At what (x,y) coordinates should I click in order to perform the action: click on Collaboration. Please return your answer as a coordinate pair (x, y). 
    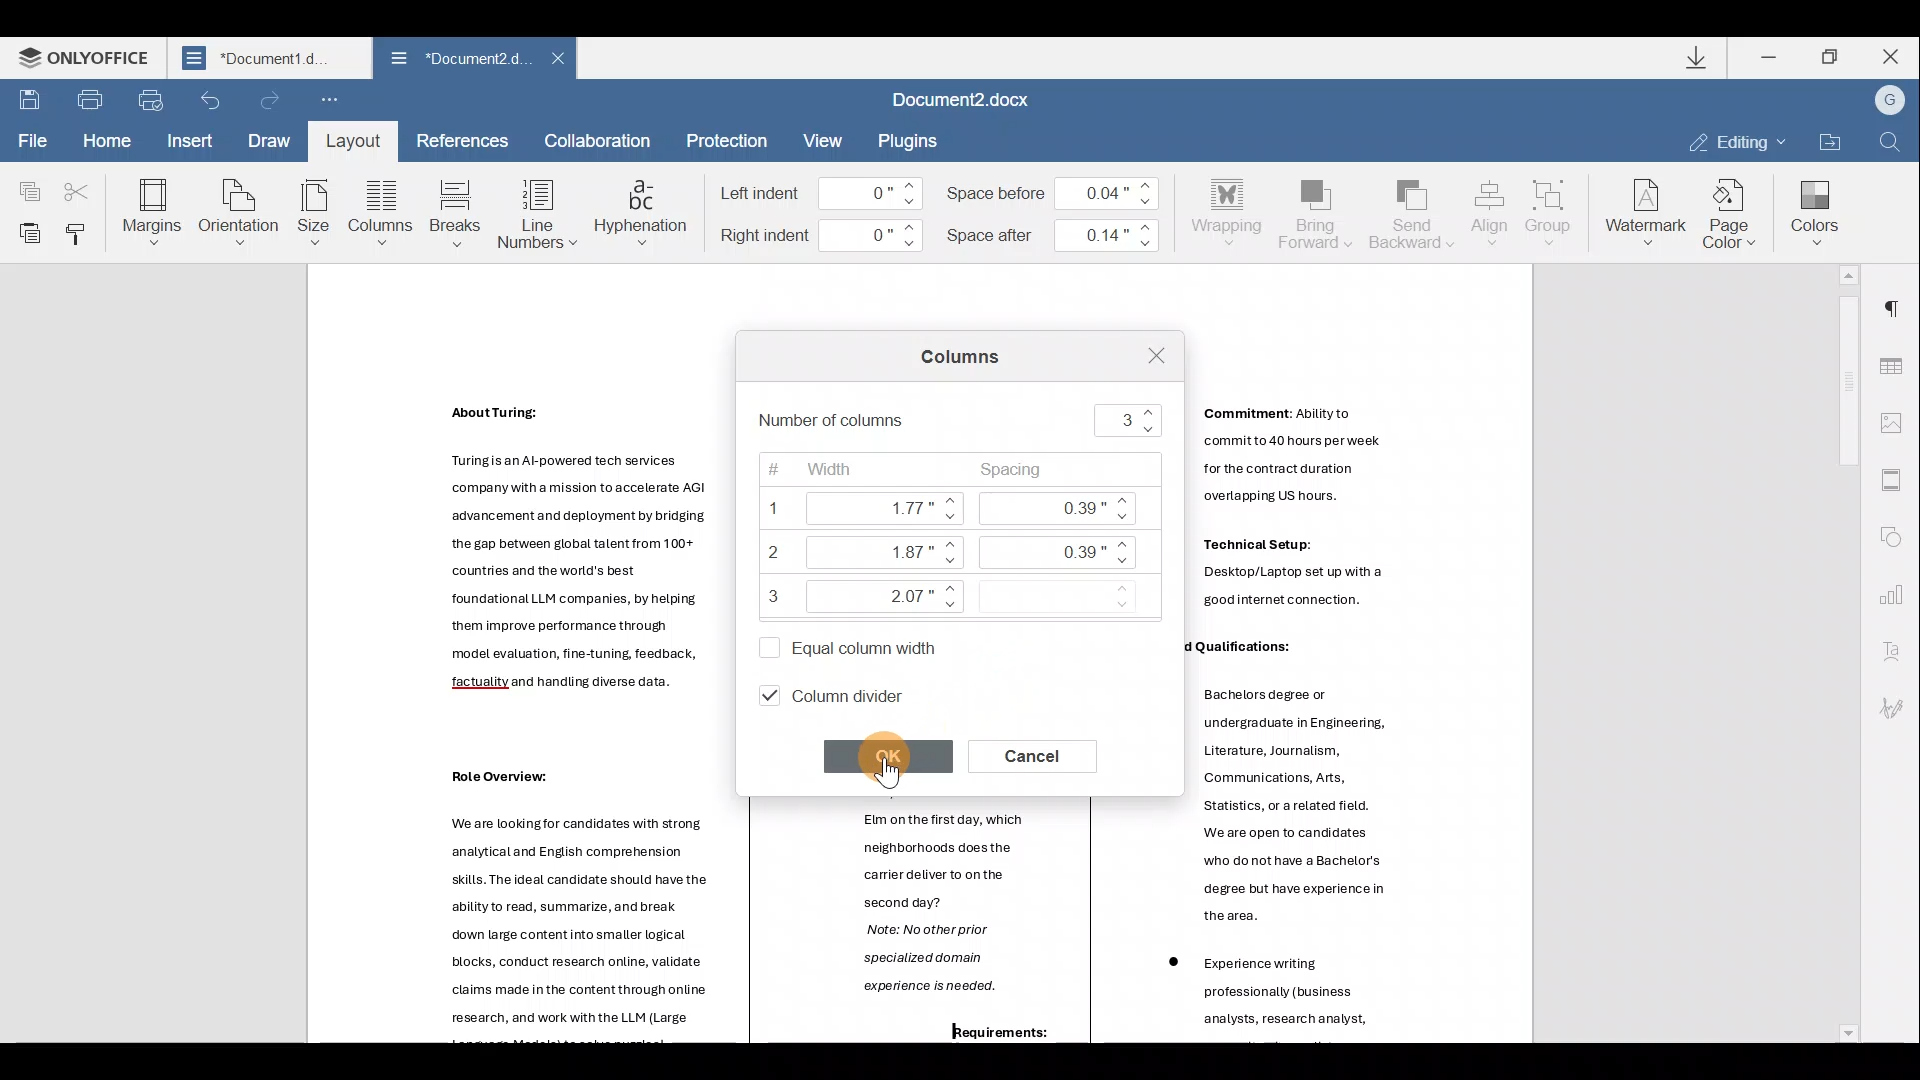
    Looking at the image, I should click on (598, 140).